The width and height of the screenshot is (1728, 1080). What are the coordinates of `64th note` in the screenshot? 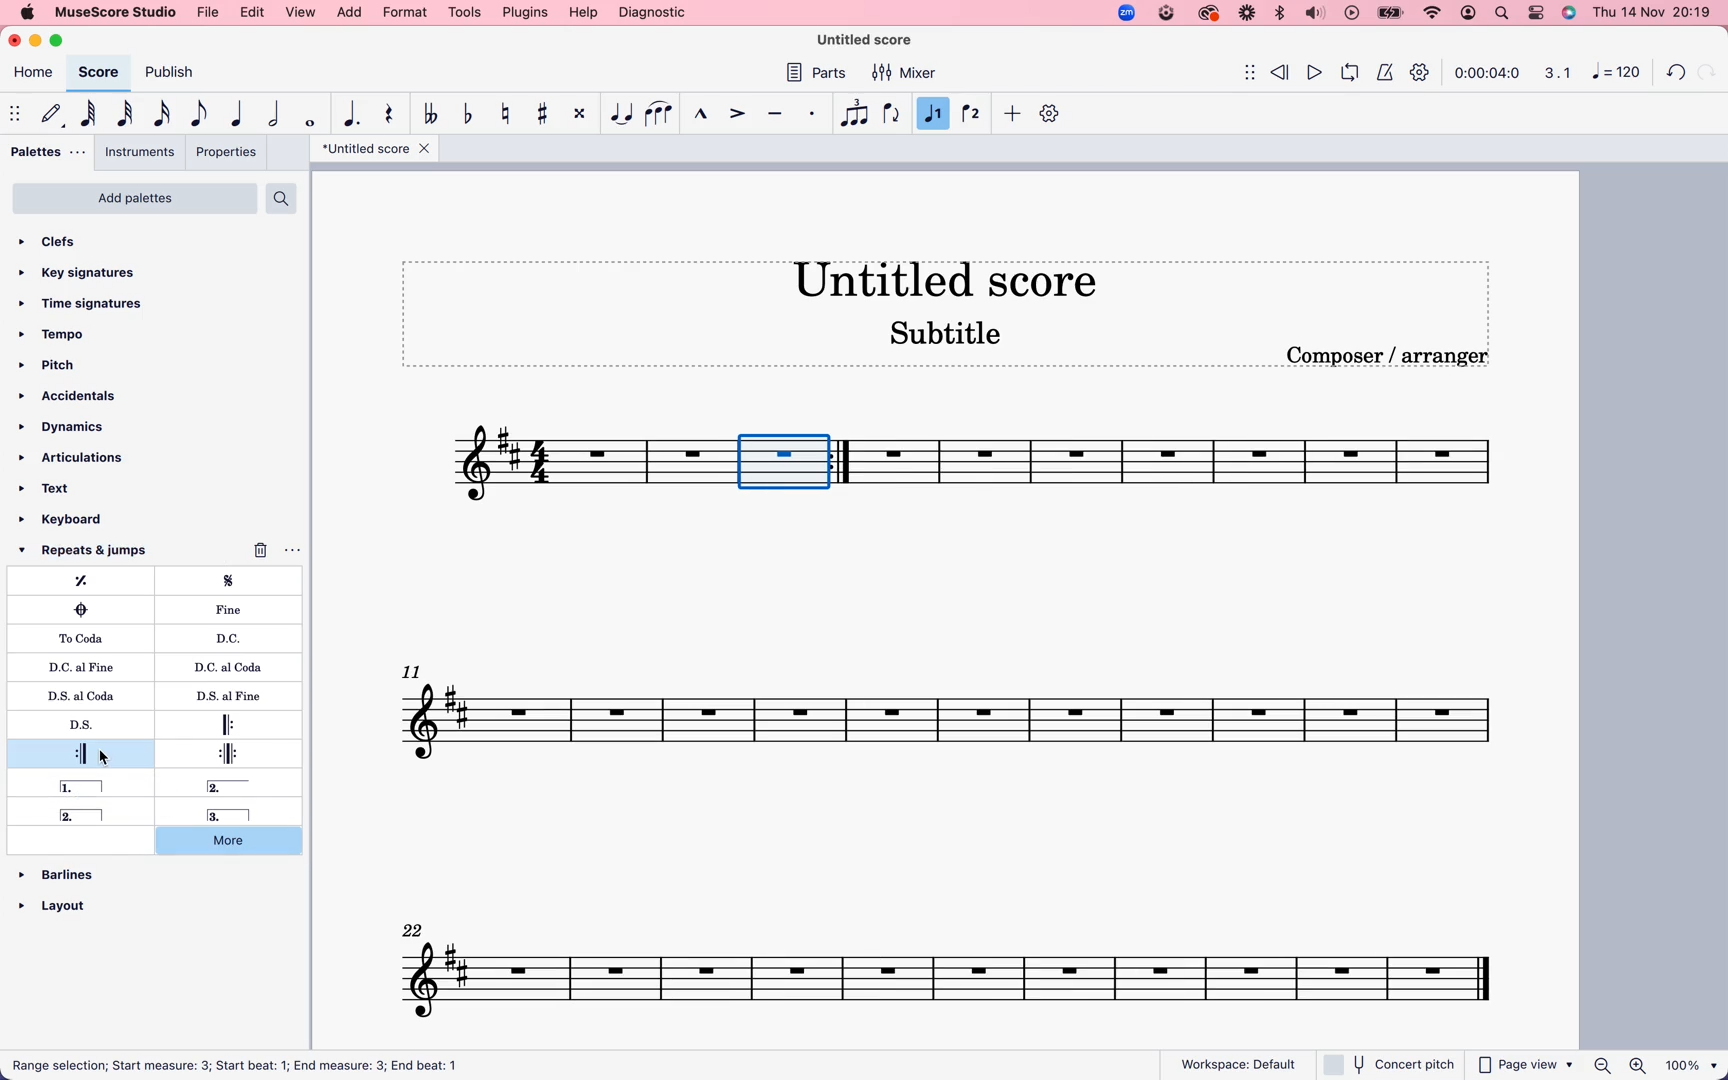 It's located at (92, 113).